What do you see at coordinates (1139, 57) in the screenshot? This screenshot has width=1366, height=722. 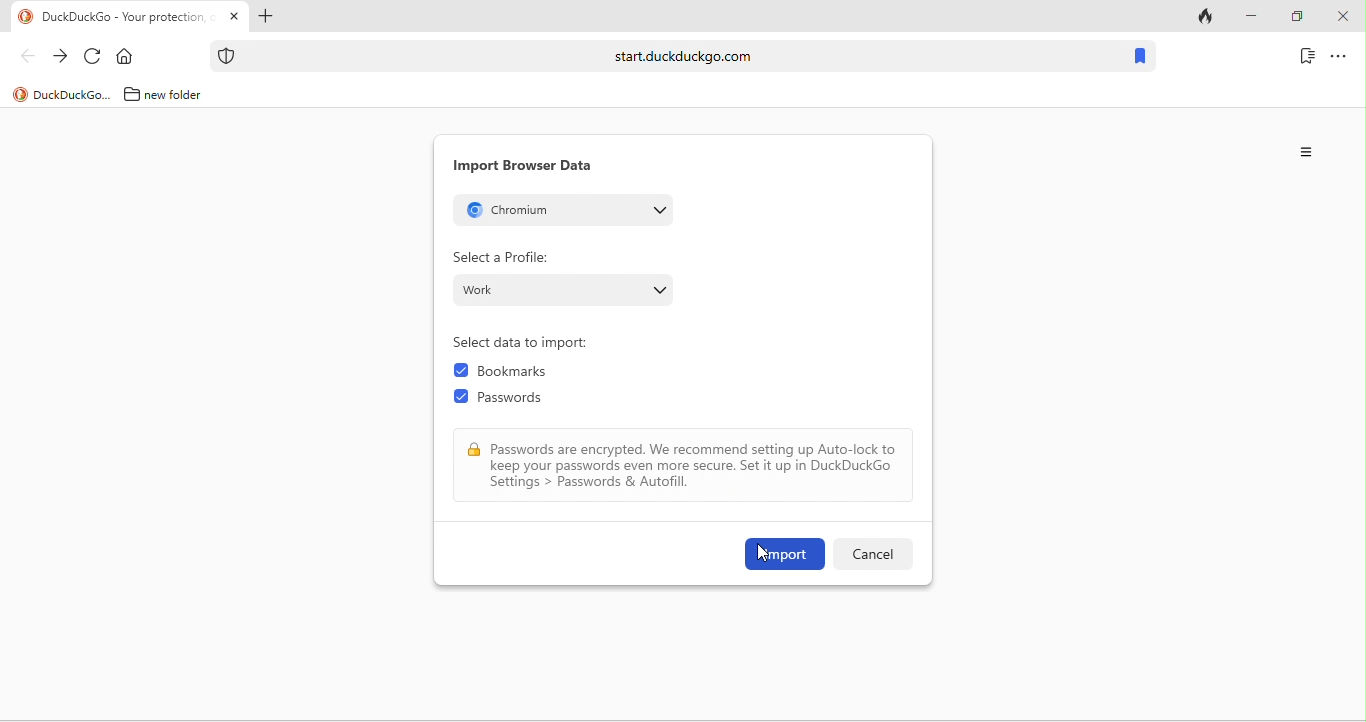 I see `bookmarks` at bounding box center [1139, 57].